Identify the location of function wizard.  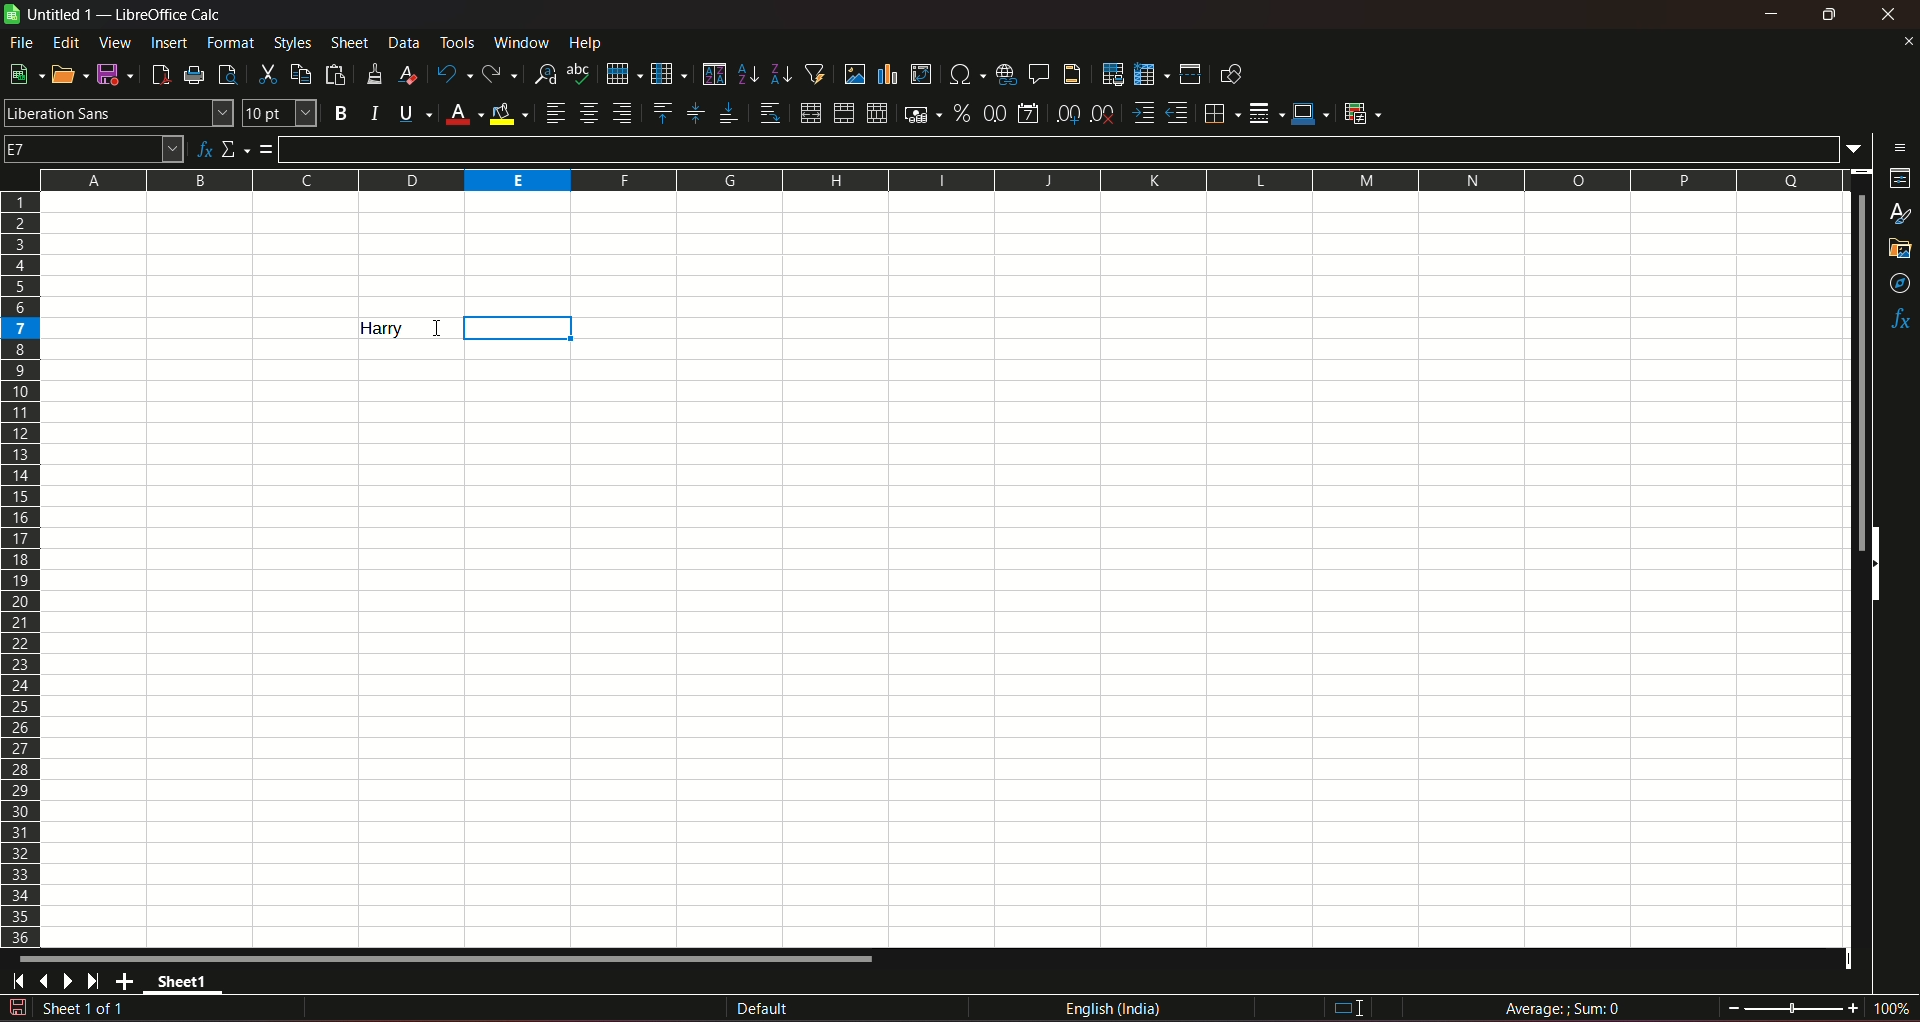
(202, 150).